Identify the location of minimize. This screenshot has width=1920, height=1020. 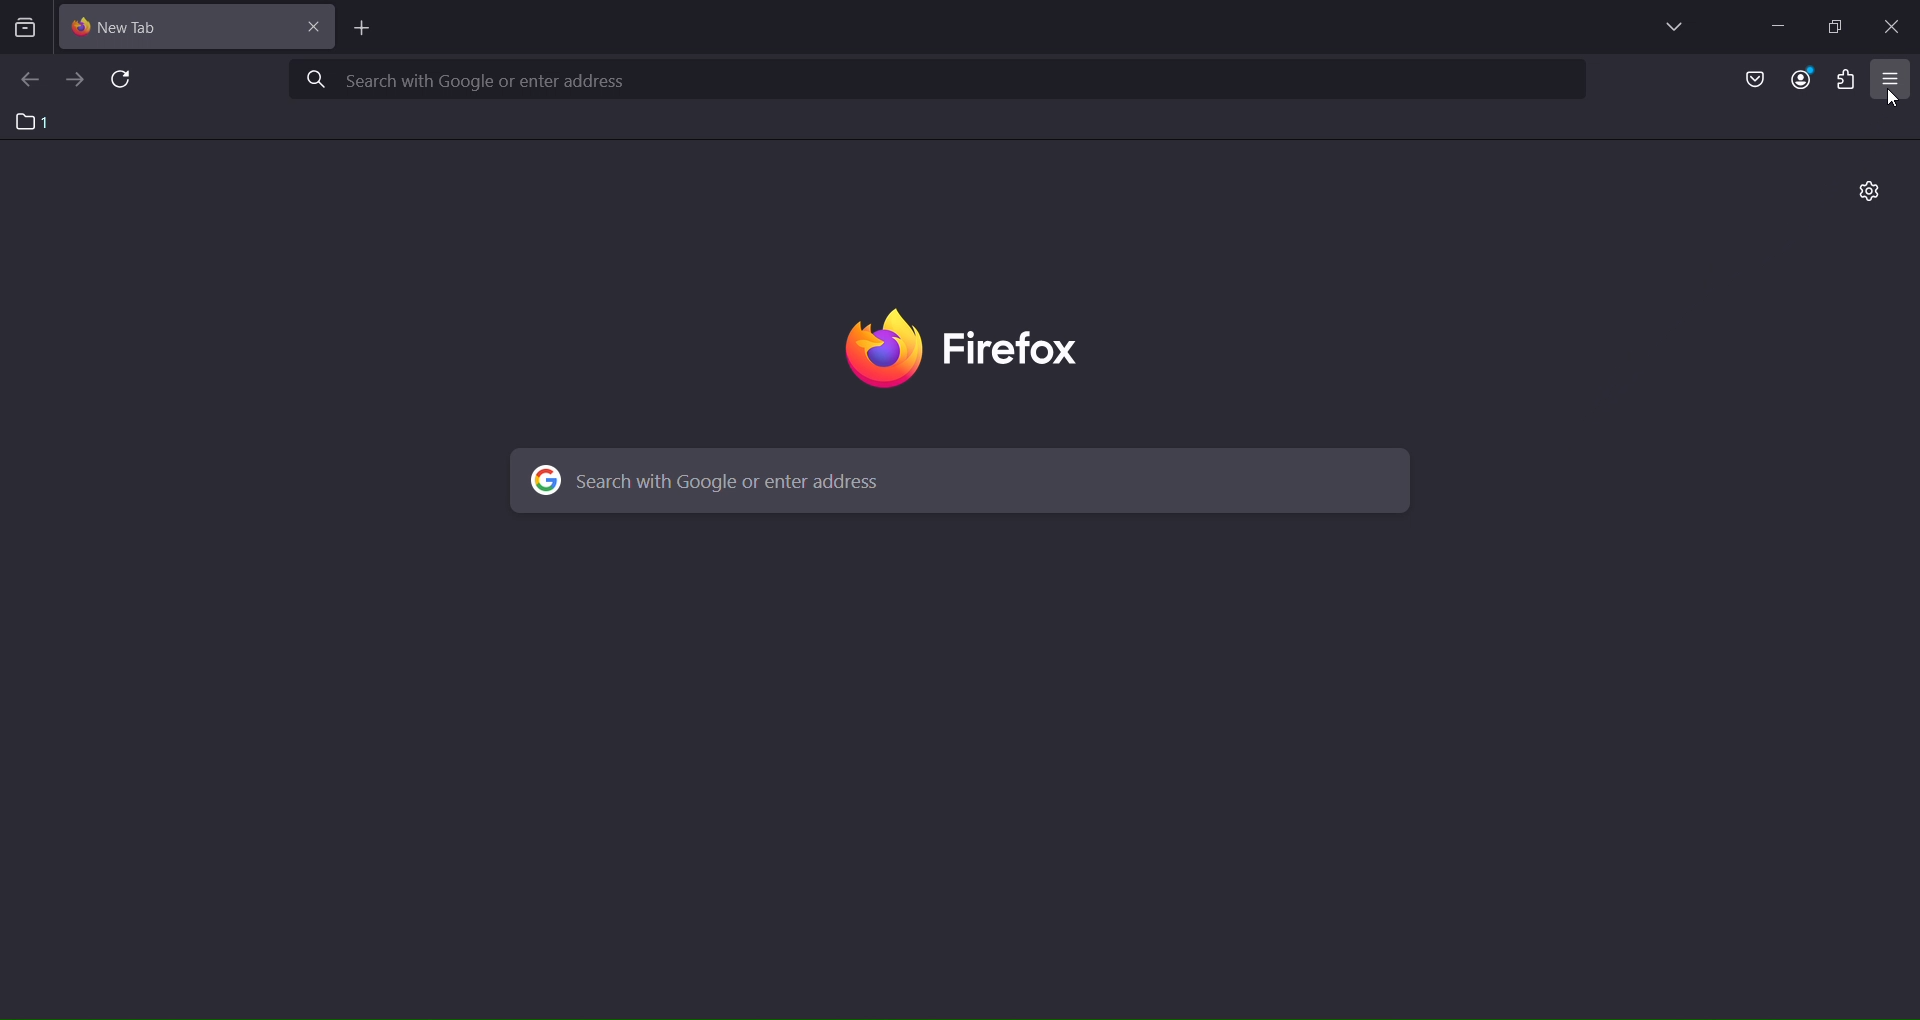
(1769, 24).